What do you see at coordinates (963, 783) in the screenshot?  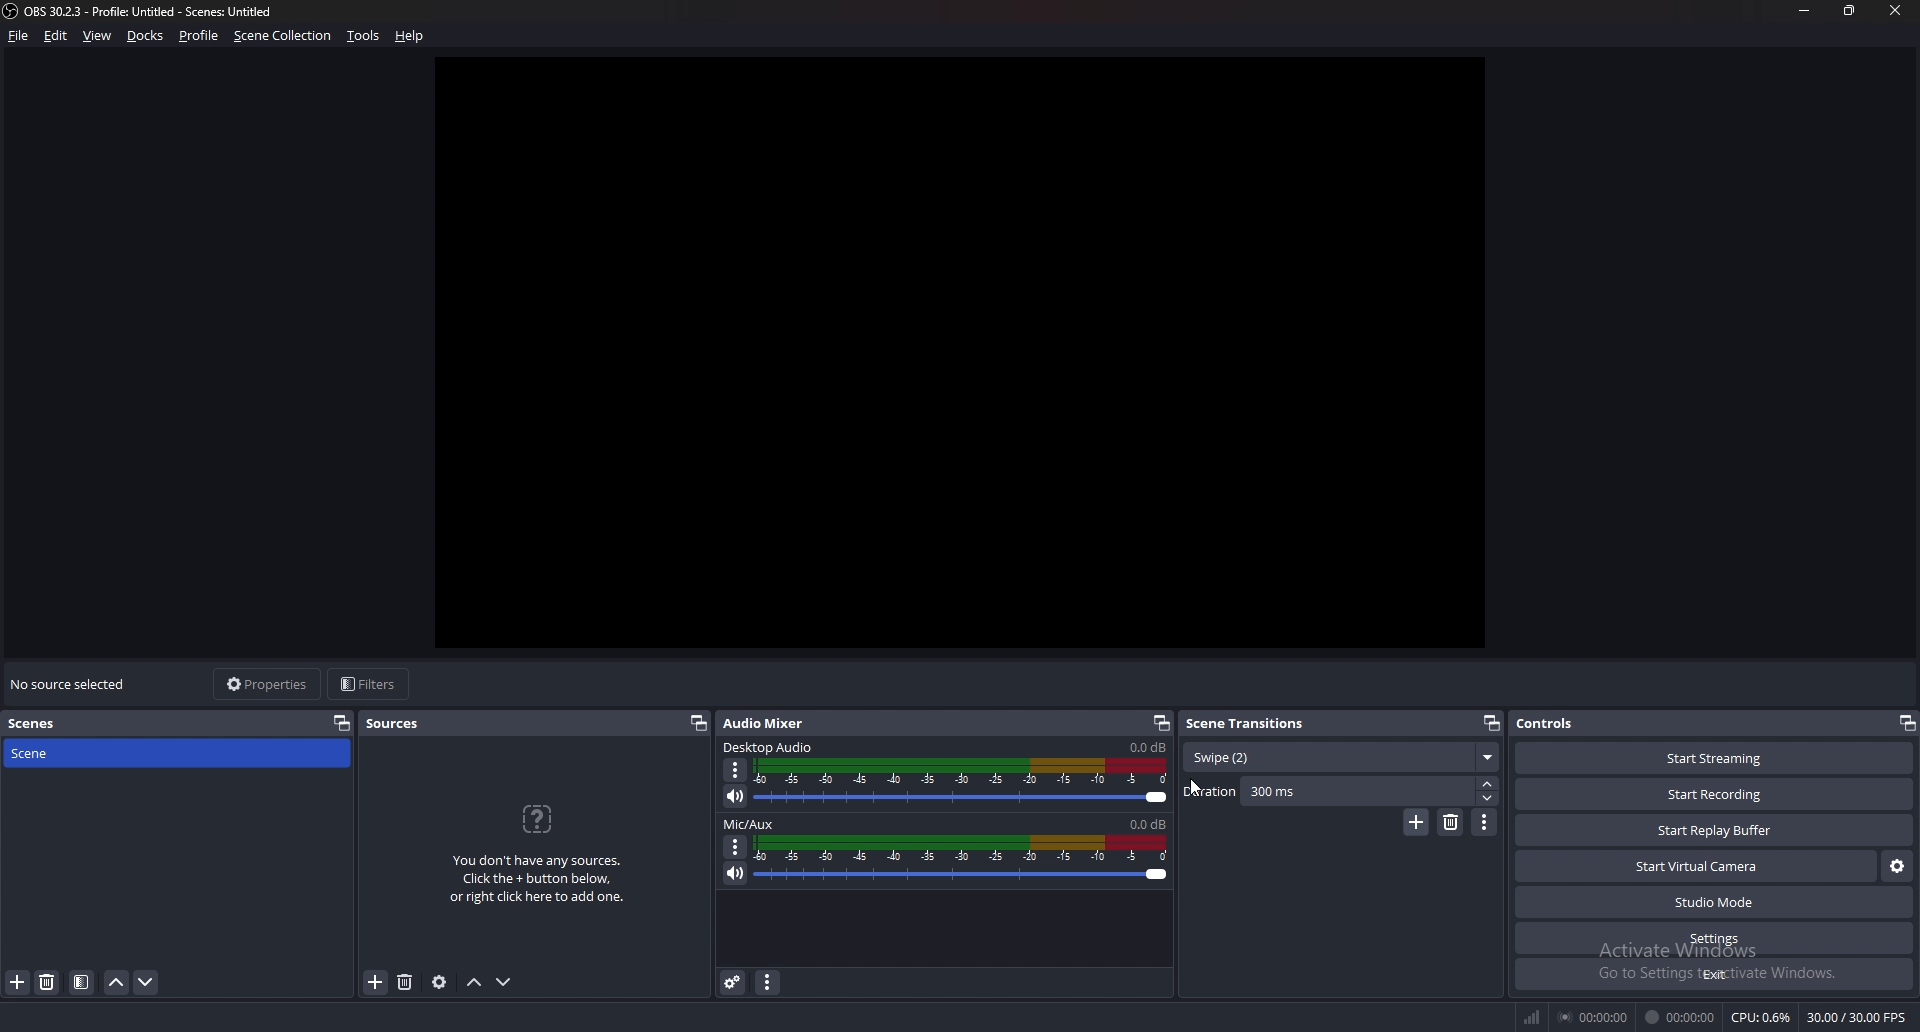 I see `volume adjust` at bounding box center [963, 783].